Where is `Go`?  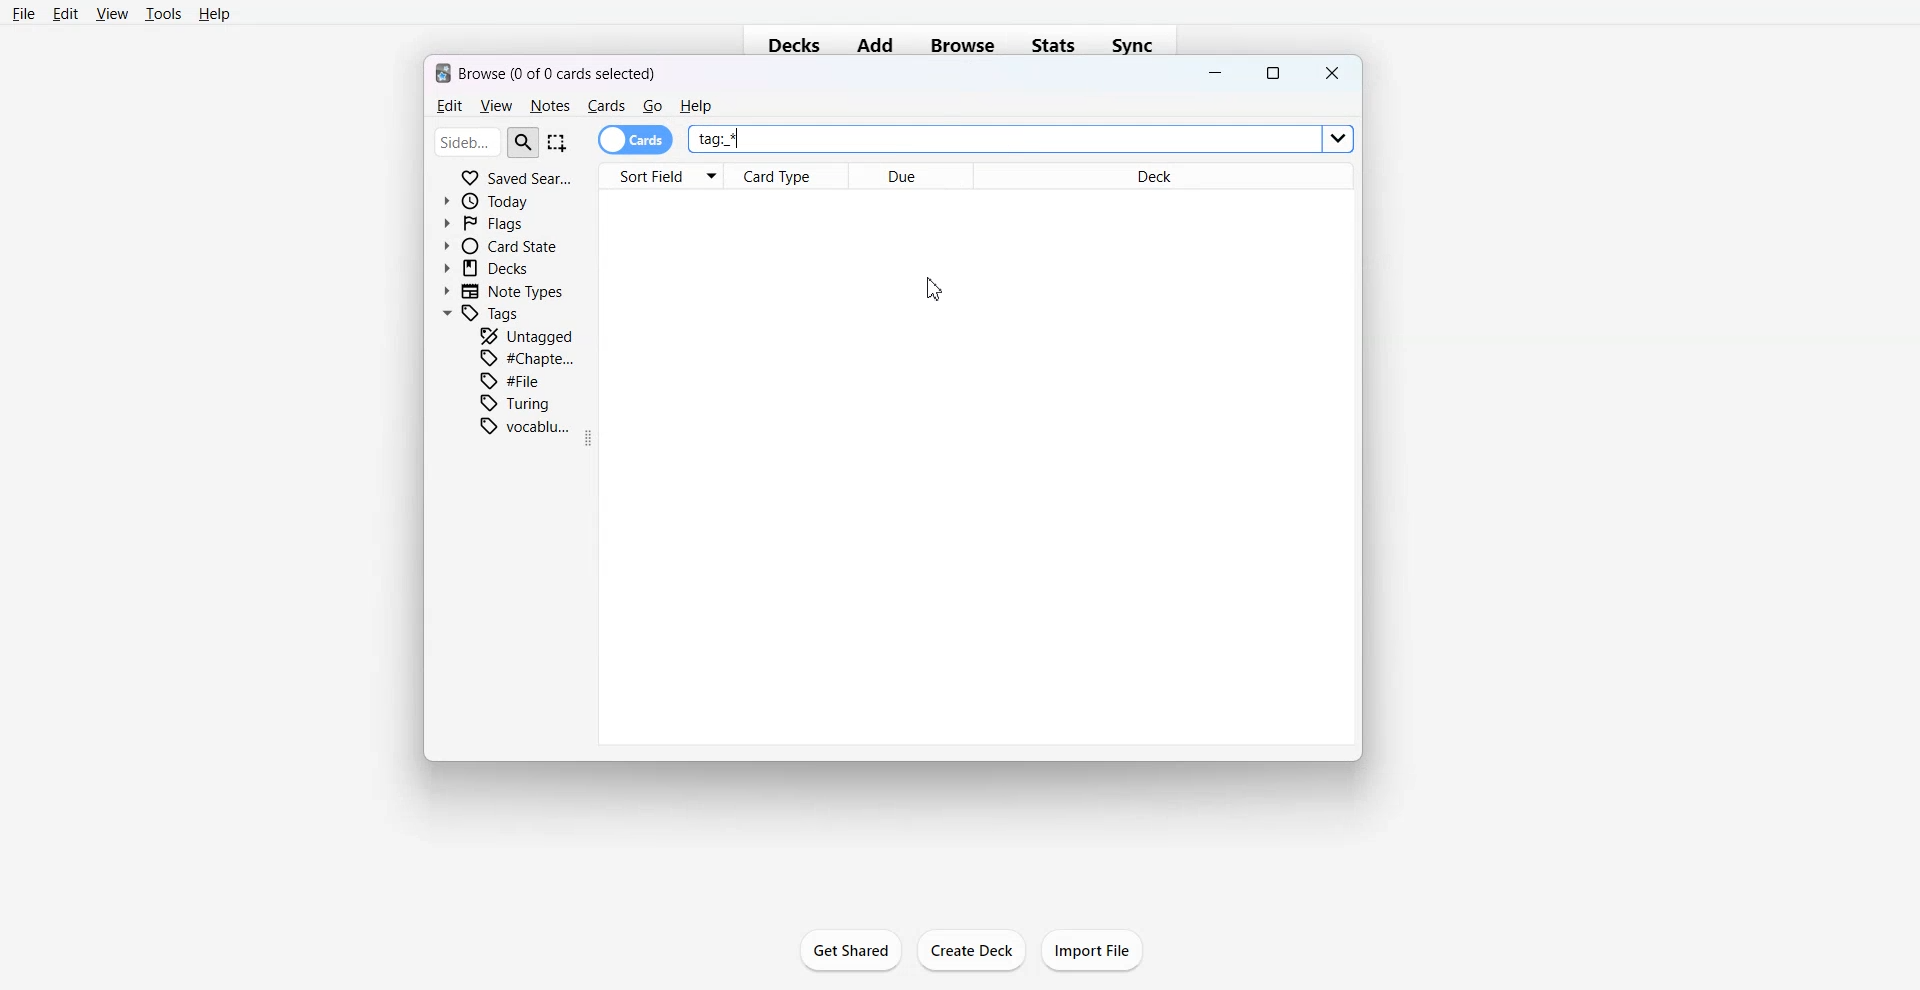 Go is located at coordinates (653, 106).